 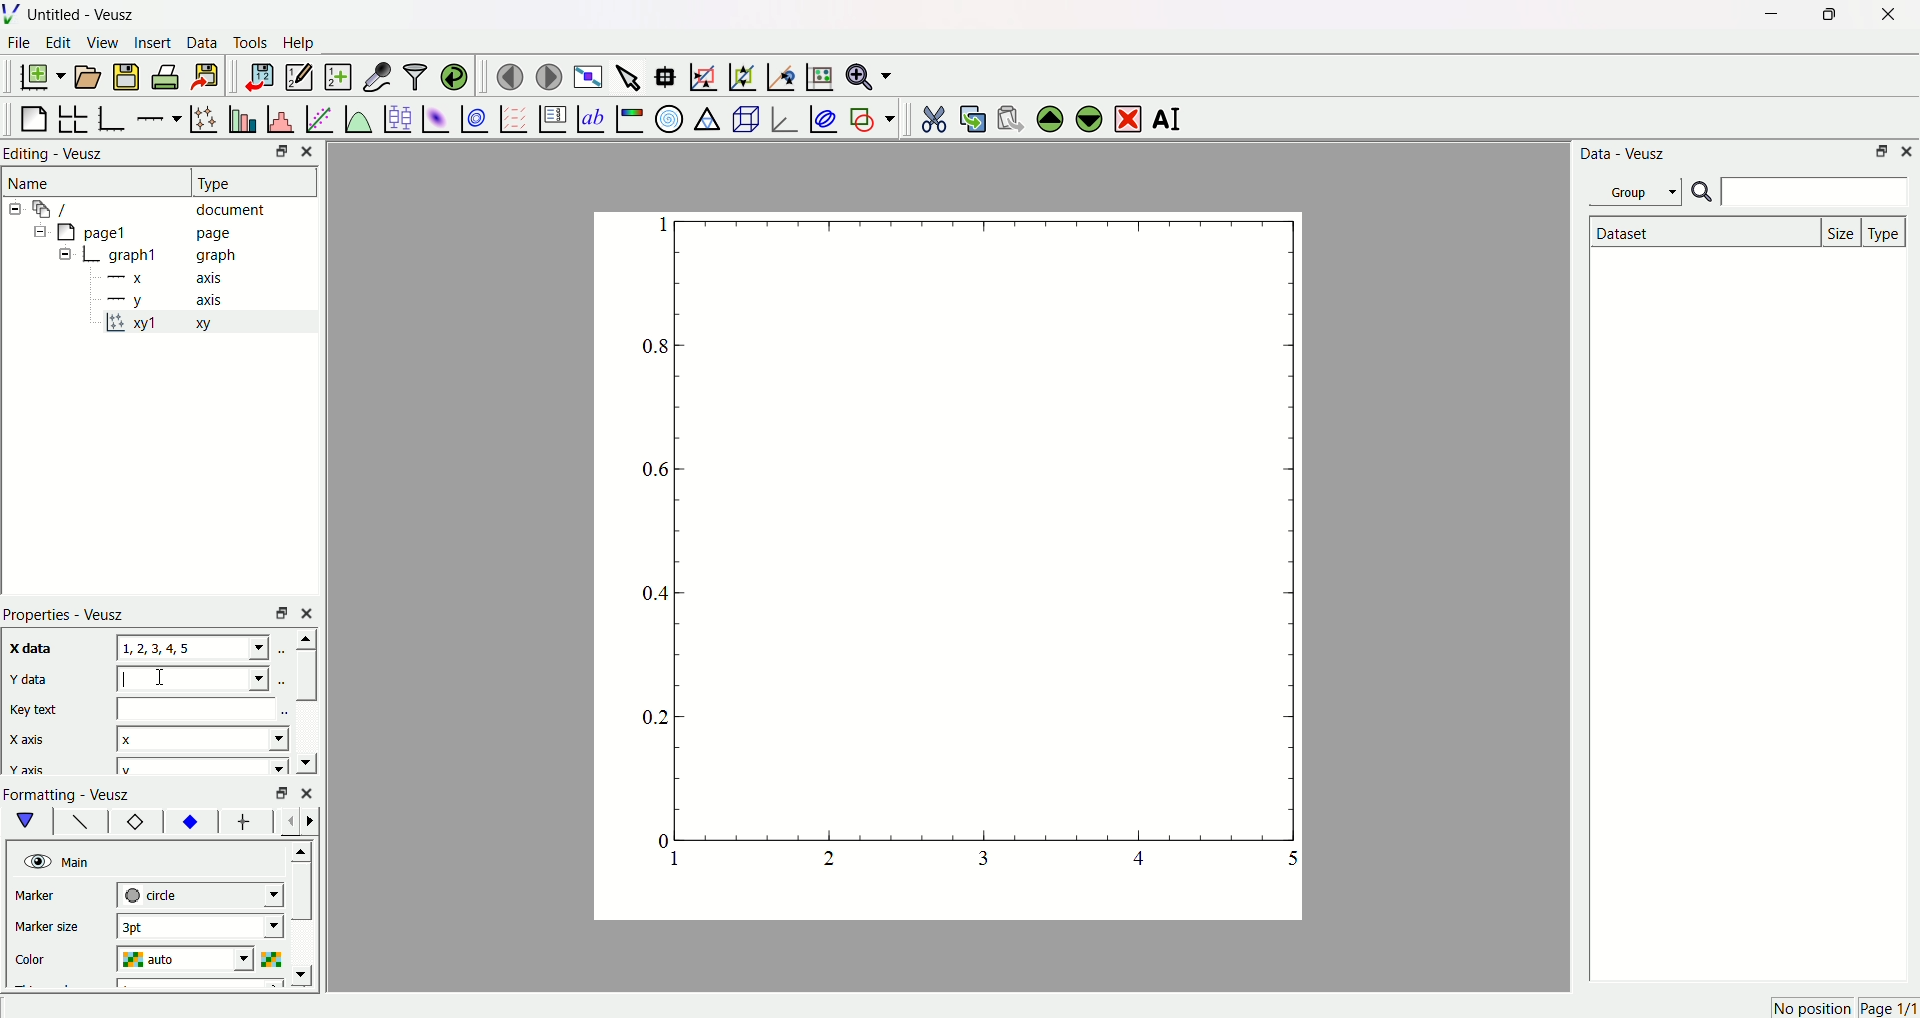 What do you see at coordinates (199, 708) in the screenshot?
I see `Key text field` at bounding box center [199, 708].